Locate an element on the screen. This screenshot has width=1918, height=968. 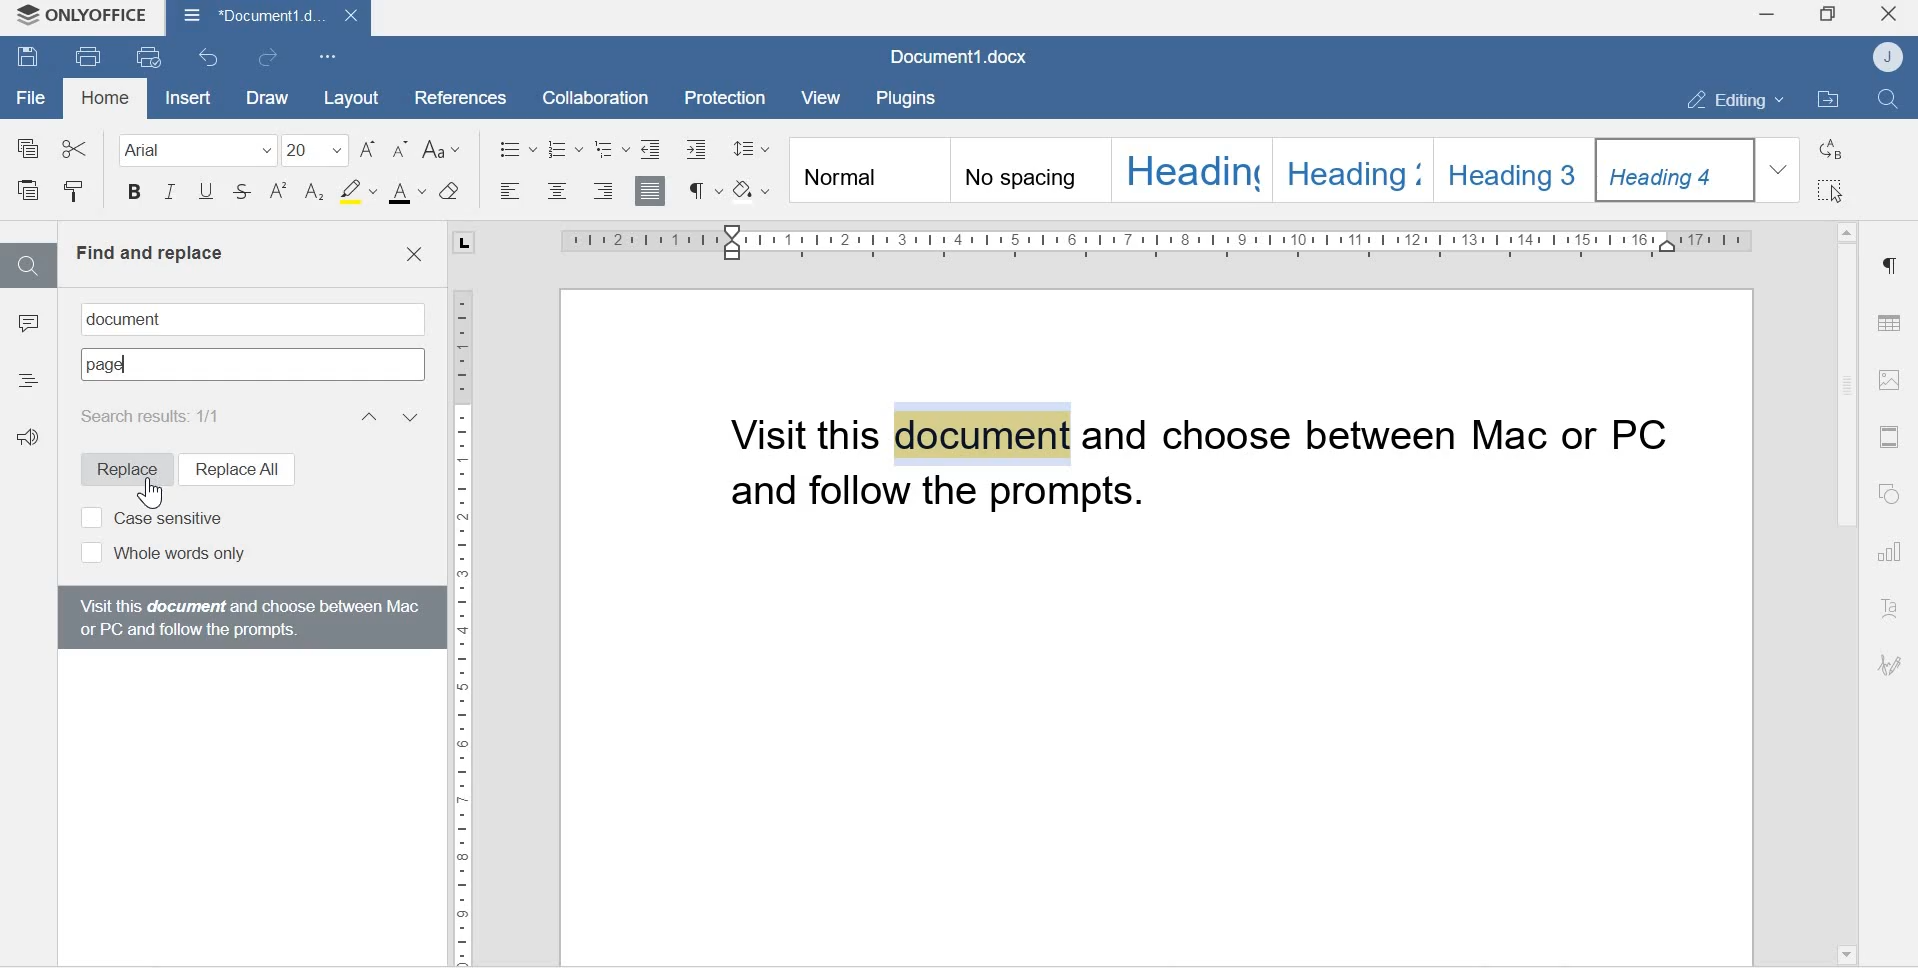
Visit this document and choose between Mac or PC and follow the prompts. is located at coordinates (248, 616).